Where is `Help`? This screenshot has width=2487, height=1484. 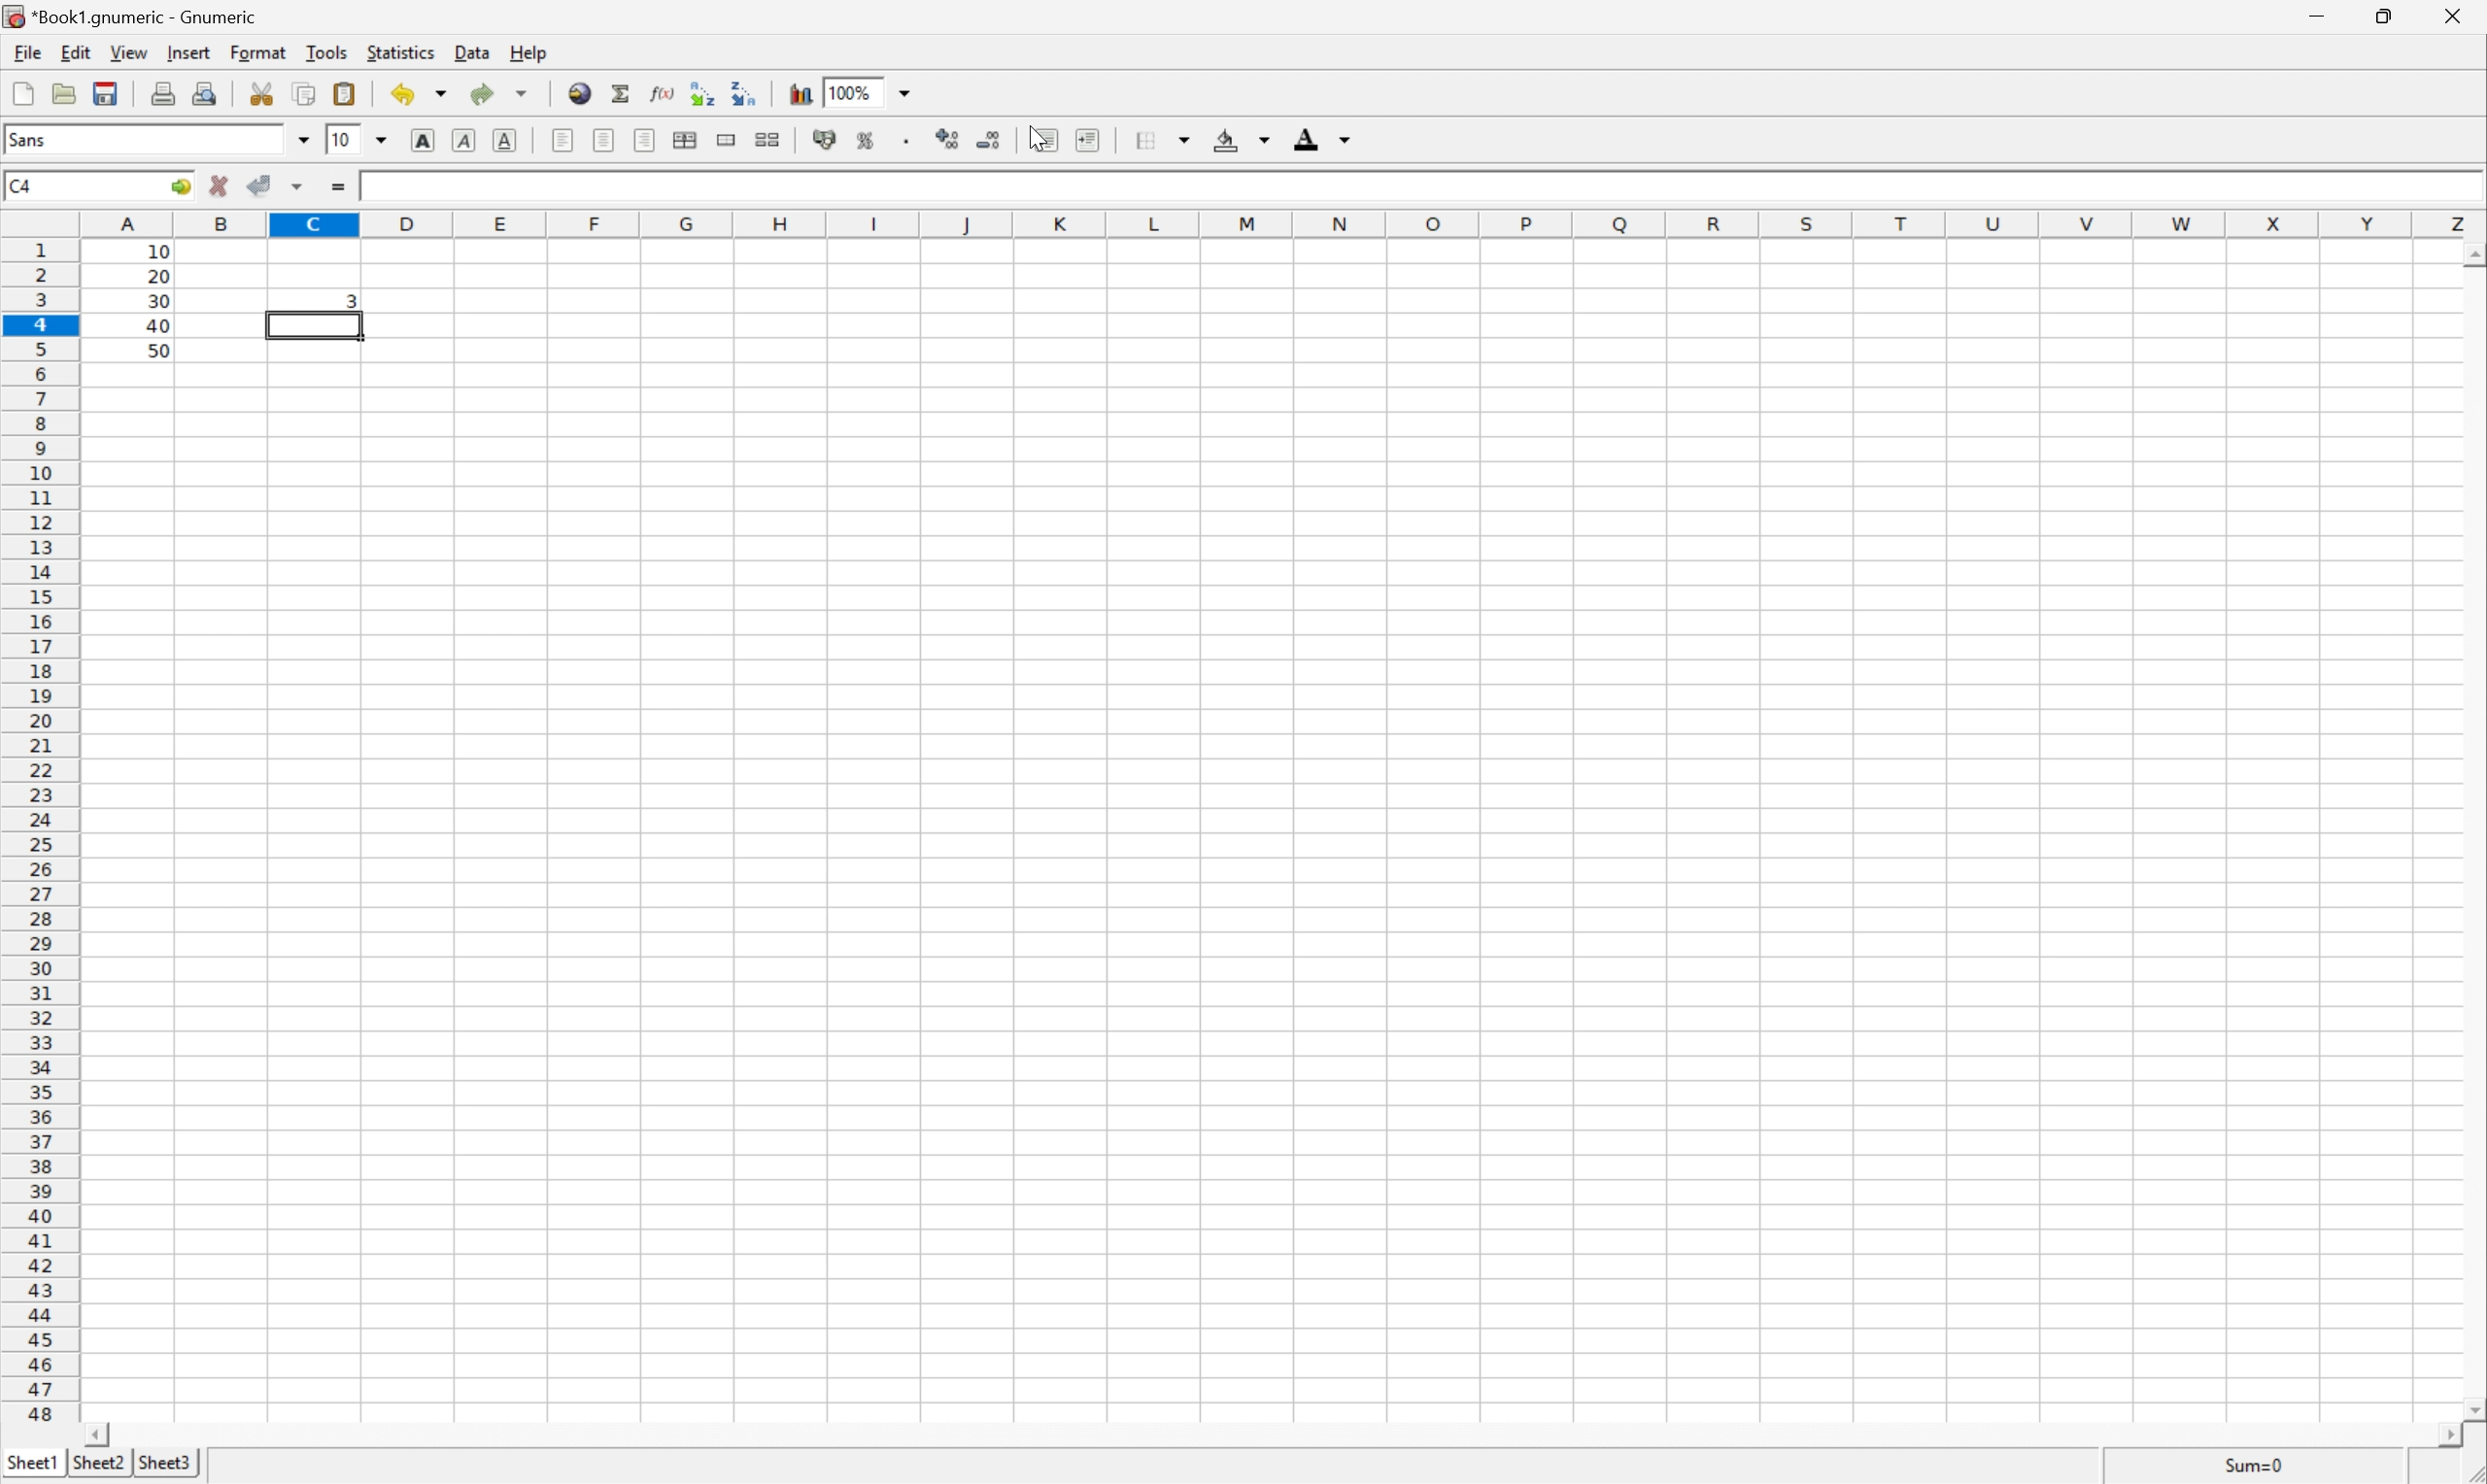 Help is located at coordinates (532, 50).